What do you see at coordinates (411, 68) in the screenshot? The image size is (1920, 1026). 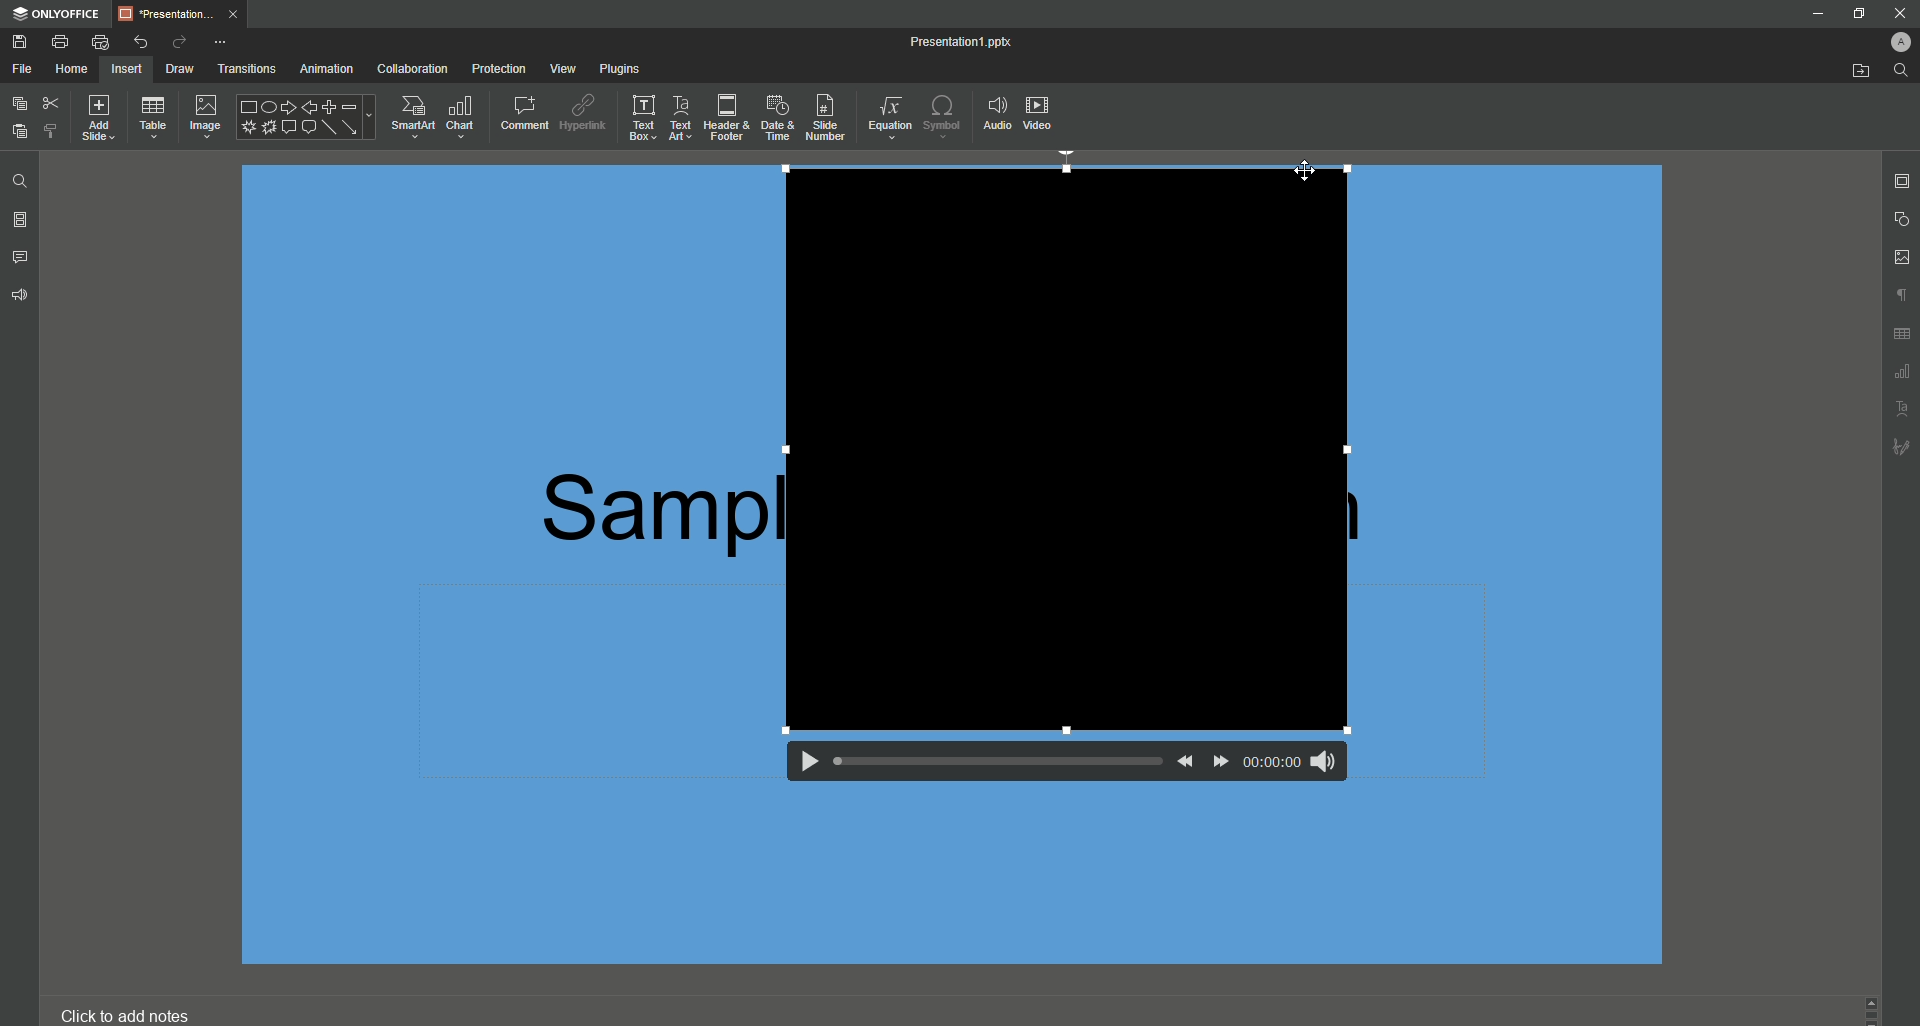 I see `Collaboration` at bounding box center [411, 68].